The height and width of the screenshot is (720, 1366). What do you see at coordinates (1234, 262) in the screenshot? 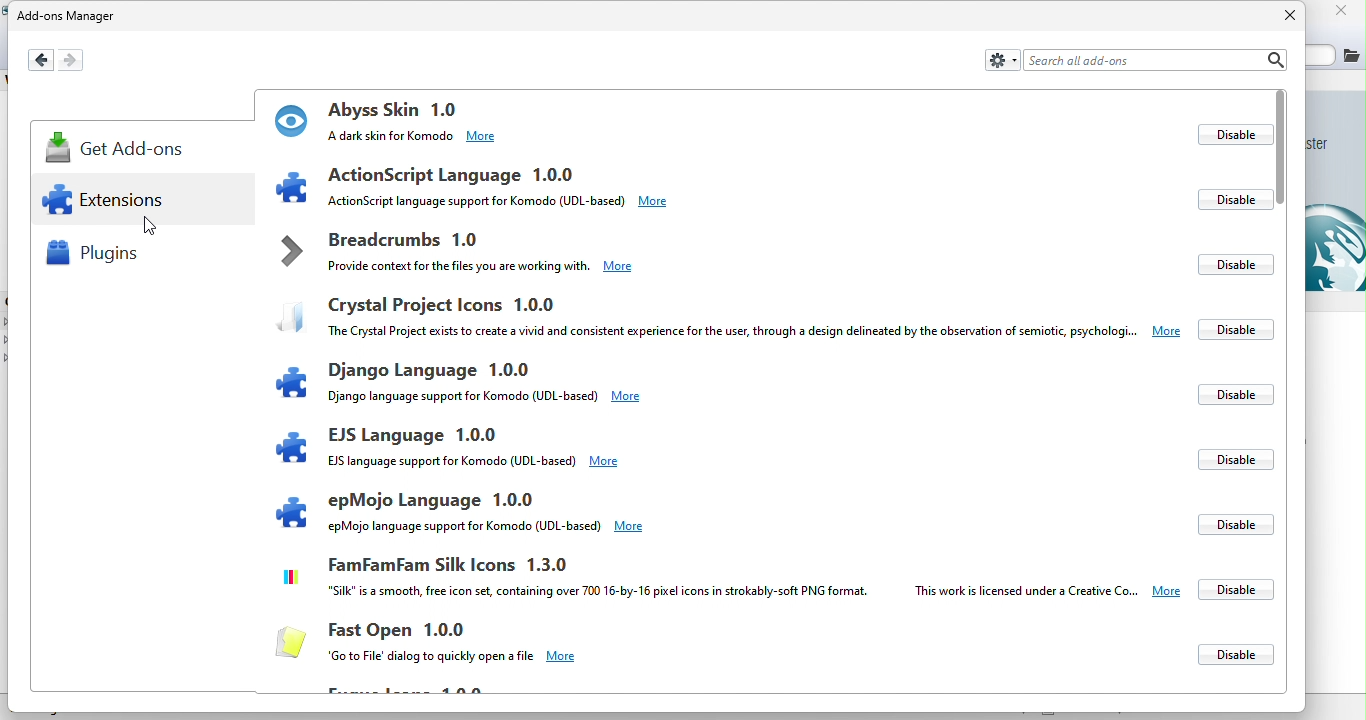
I see `disable` at bounding box center [1234, 262].